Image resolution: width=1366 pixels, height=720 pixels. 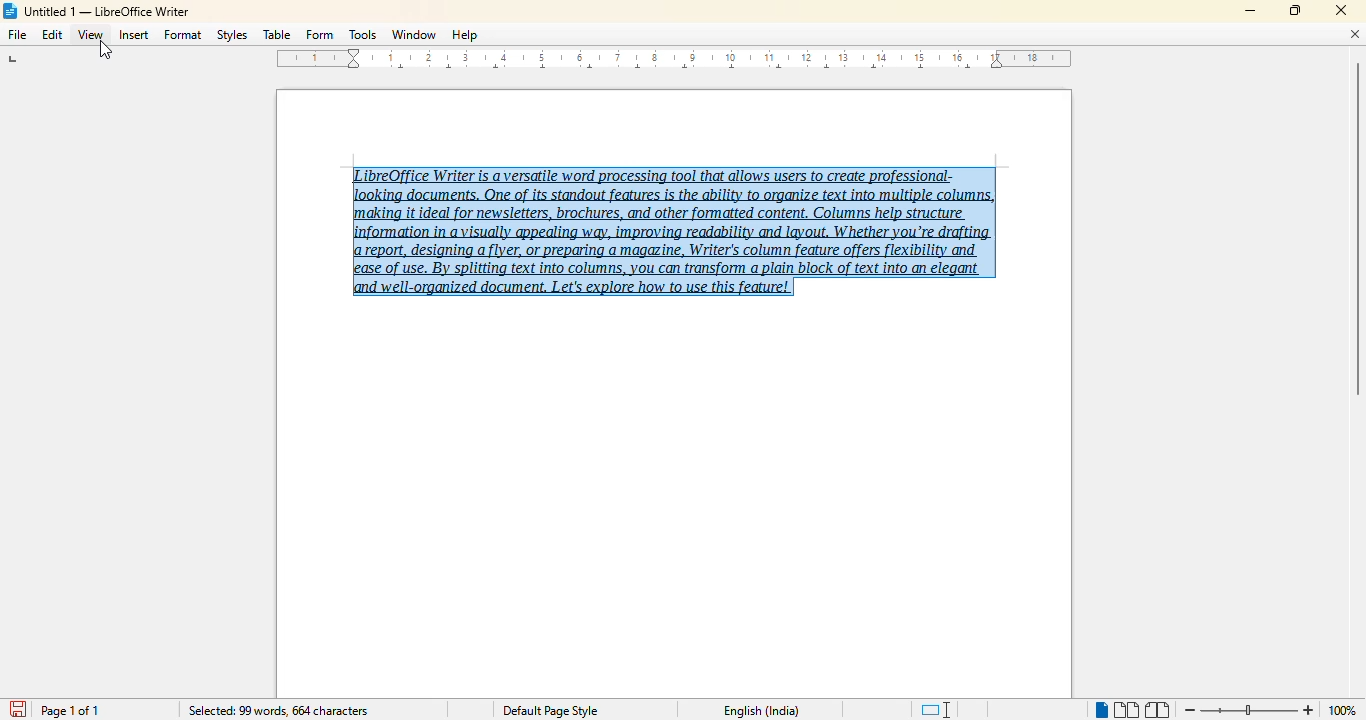 I want to click on insert, so click(x=133, y=35).